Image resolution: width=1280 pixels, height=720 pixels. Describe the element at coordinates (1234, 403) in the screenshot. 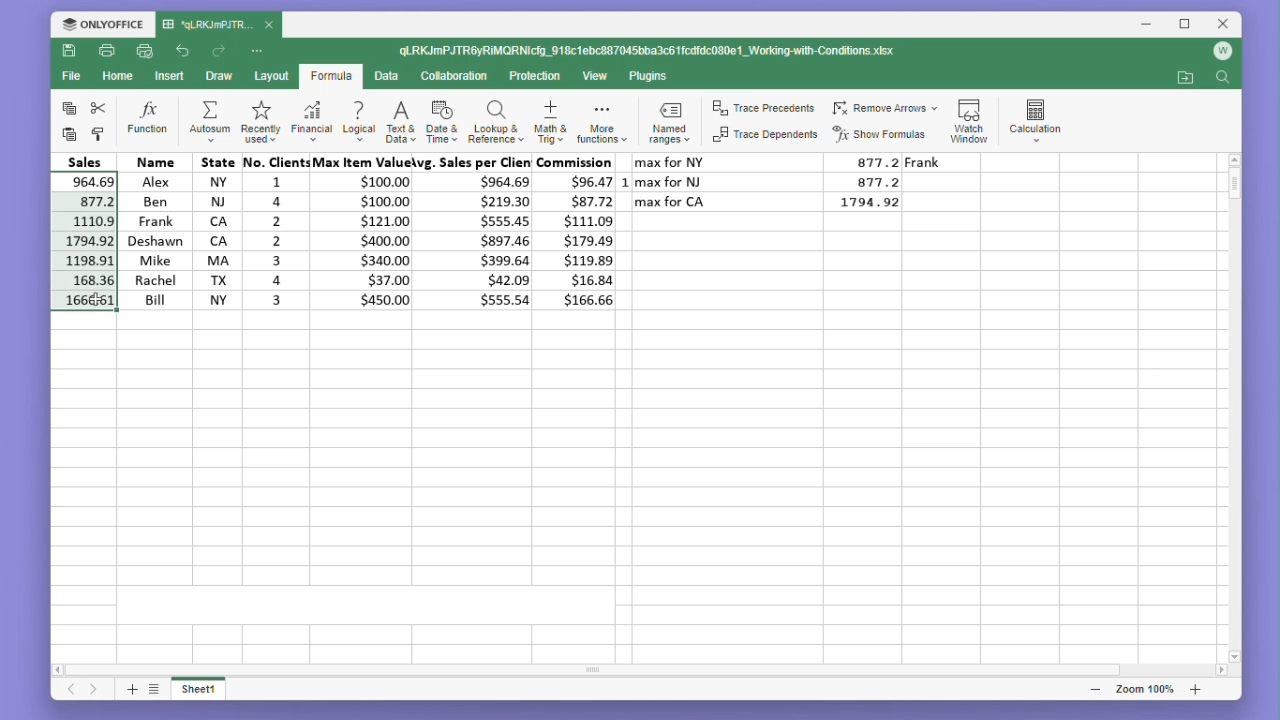

I see `Vertical scroll bar` at that location.